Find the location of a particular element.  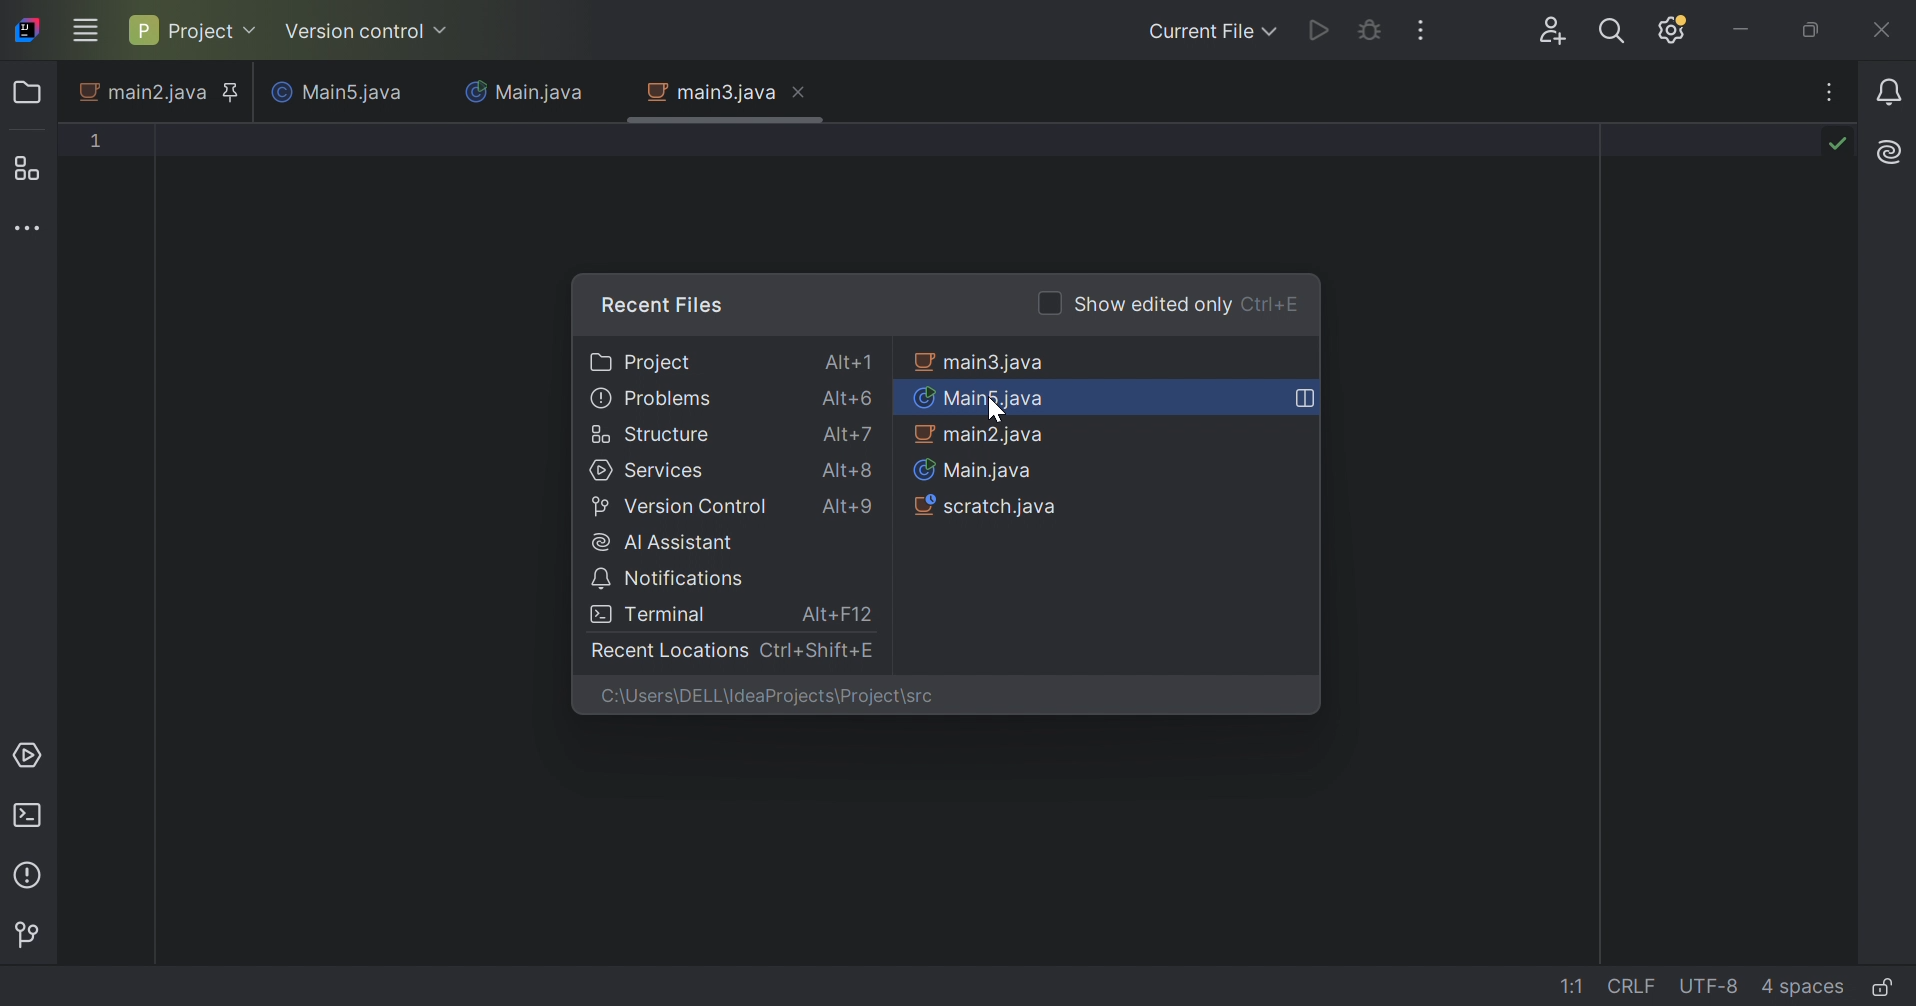

Minimize is located at coordinates (1740, 29).